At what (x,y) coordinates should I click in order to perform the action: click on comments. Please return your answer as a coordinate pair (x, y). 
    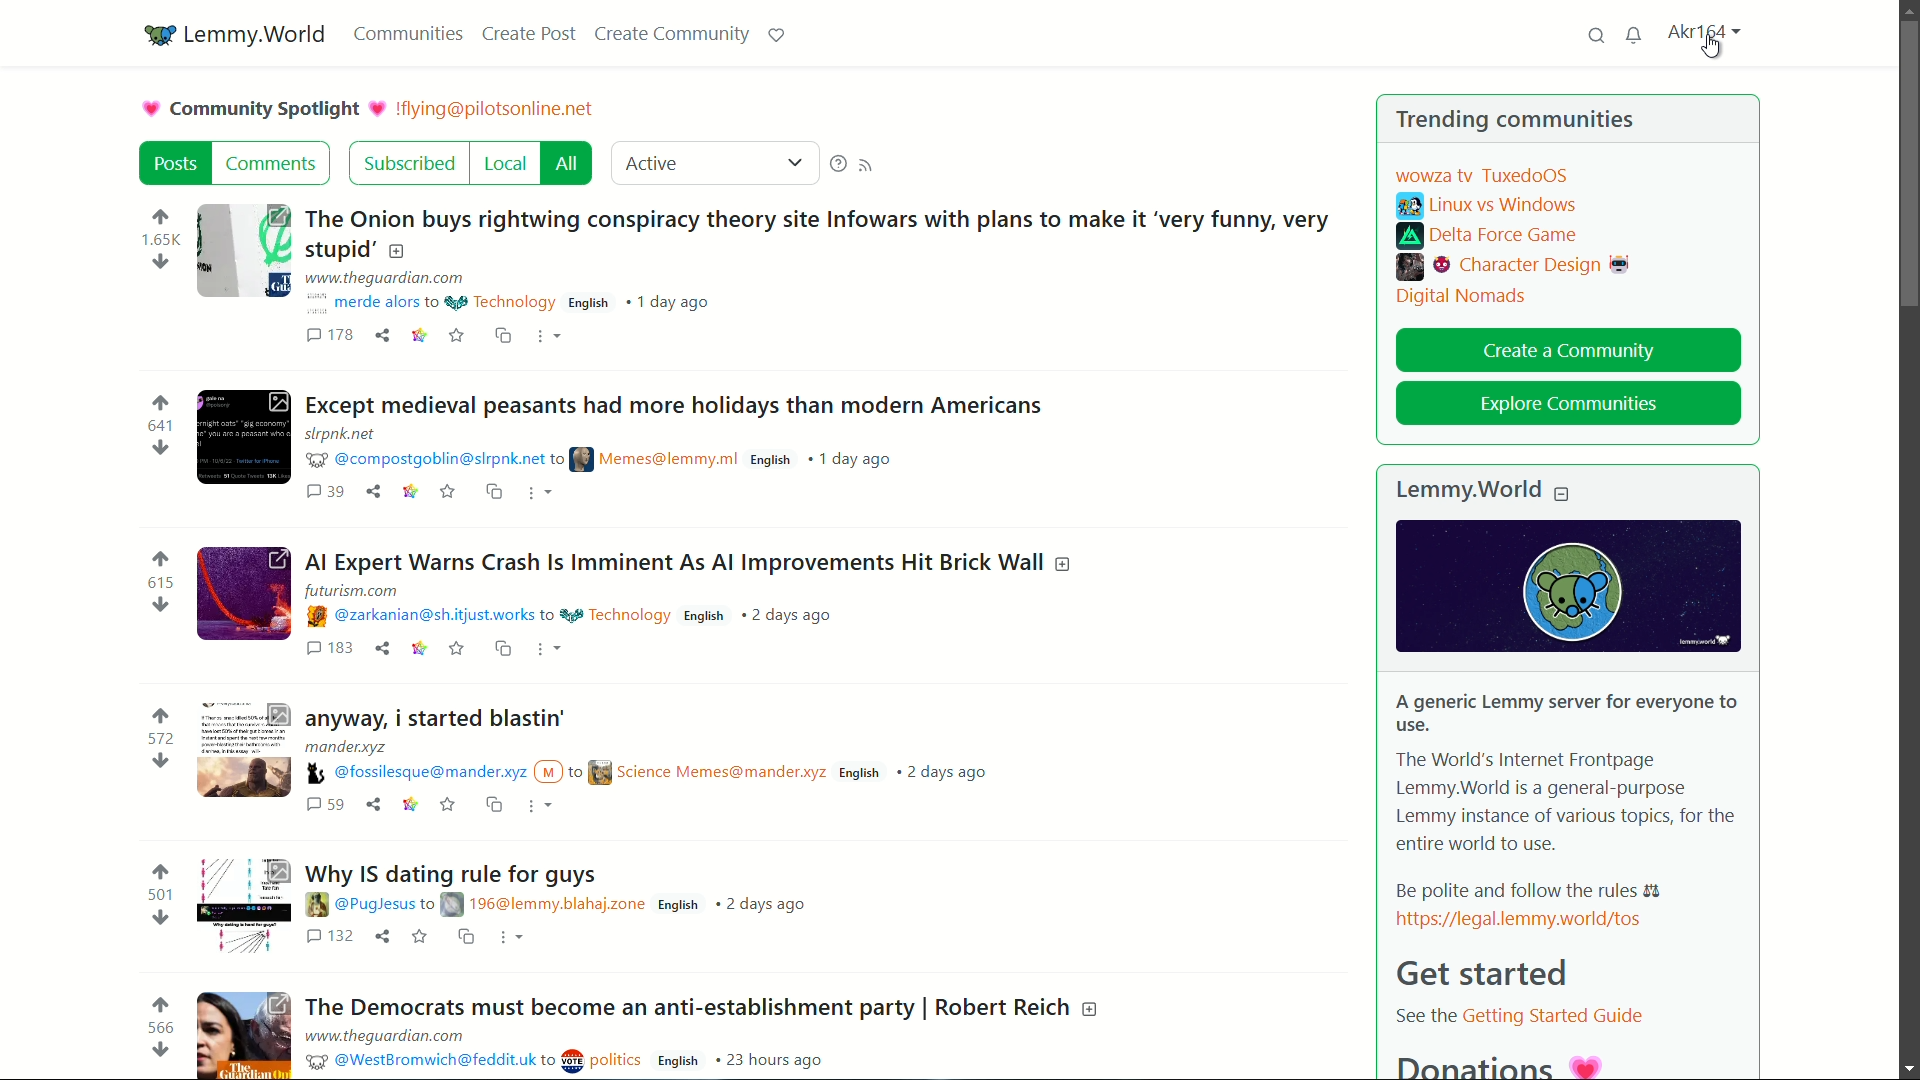
    Looking at the image, I should click on (274, 162).